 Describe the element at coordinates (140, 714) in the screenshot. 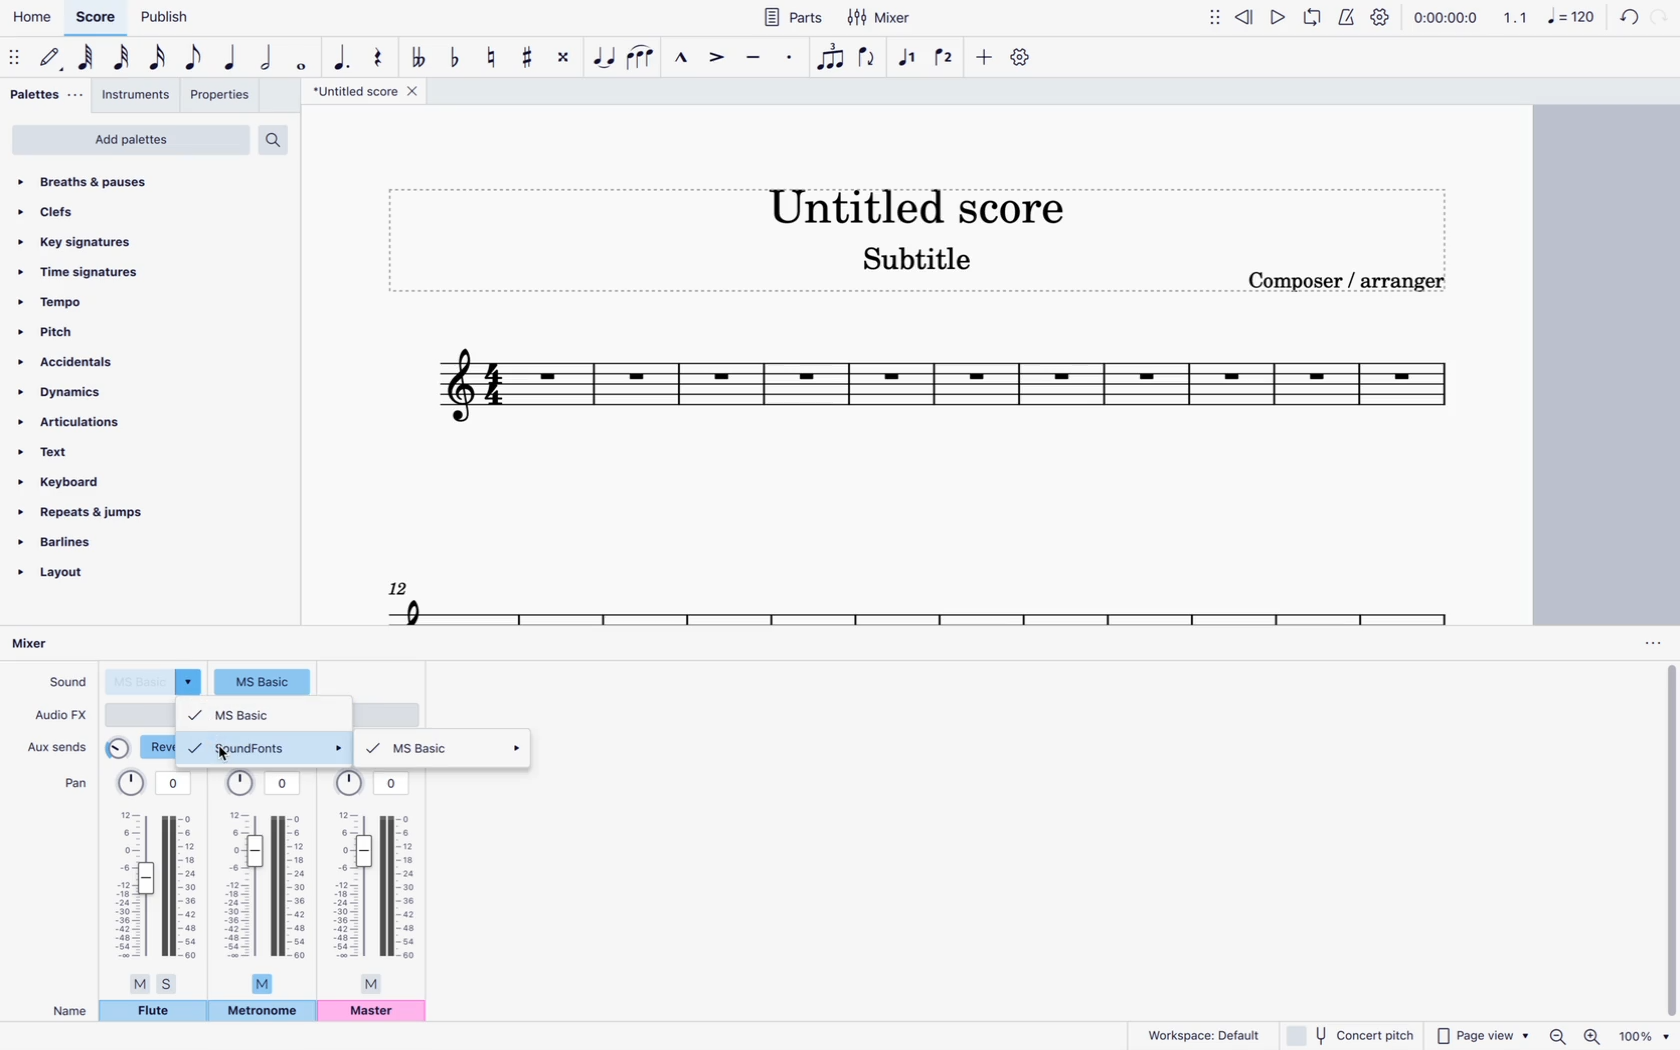

I see `audio type` at that location.